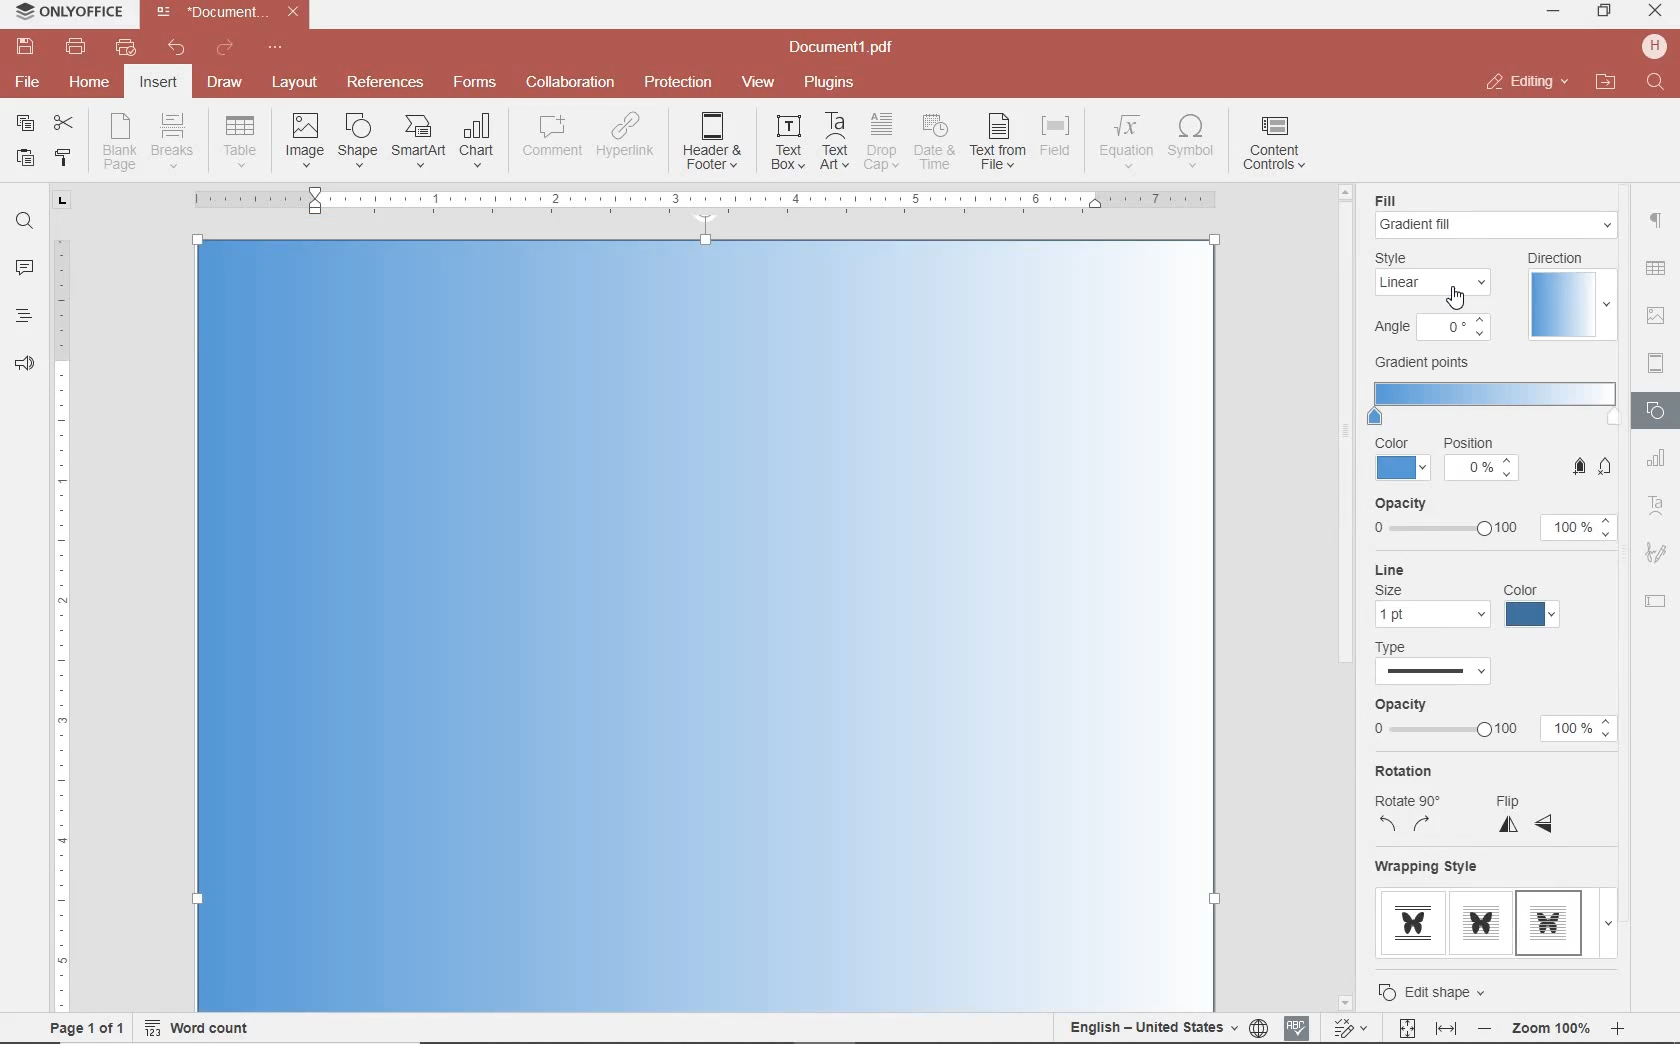  Describe the element at coordinates (356, 139) in the screenshot. I see `INSERT SHAPE` at that location.